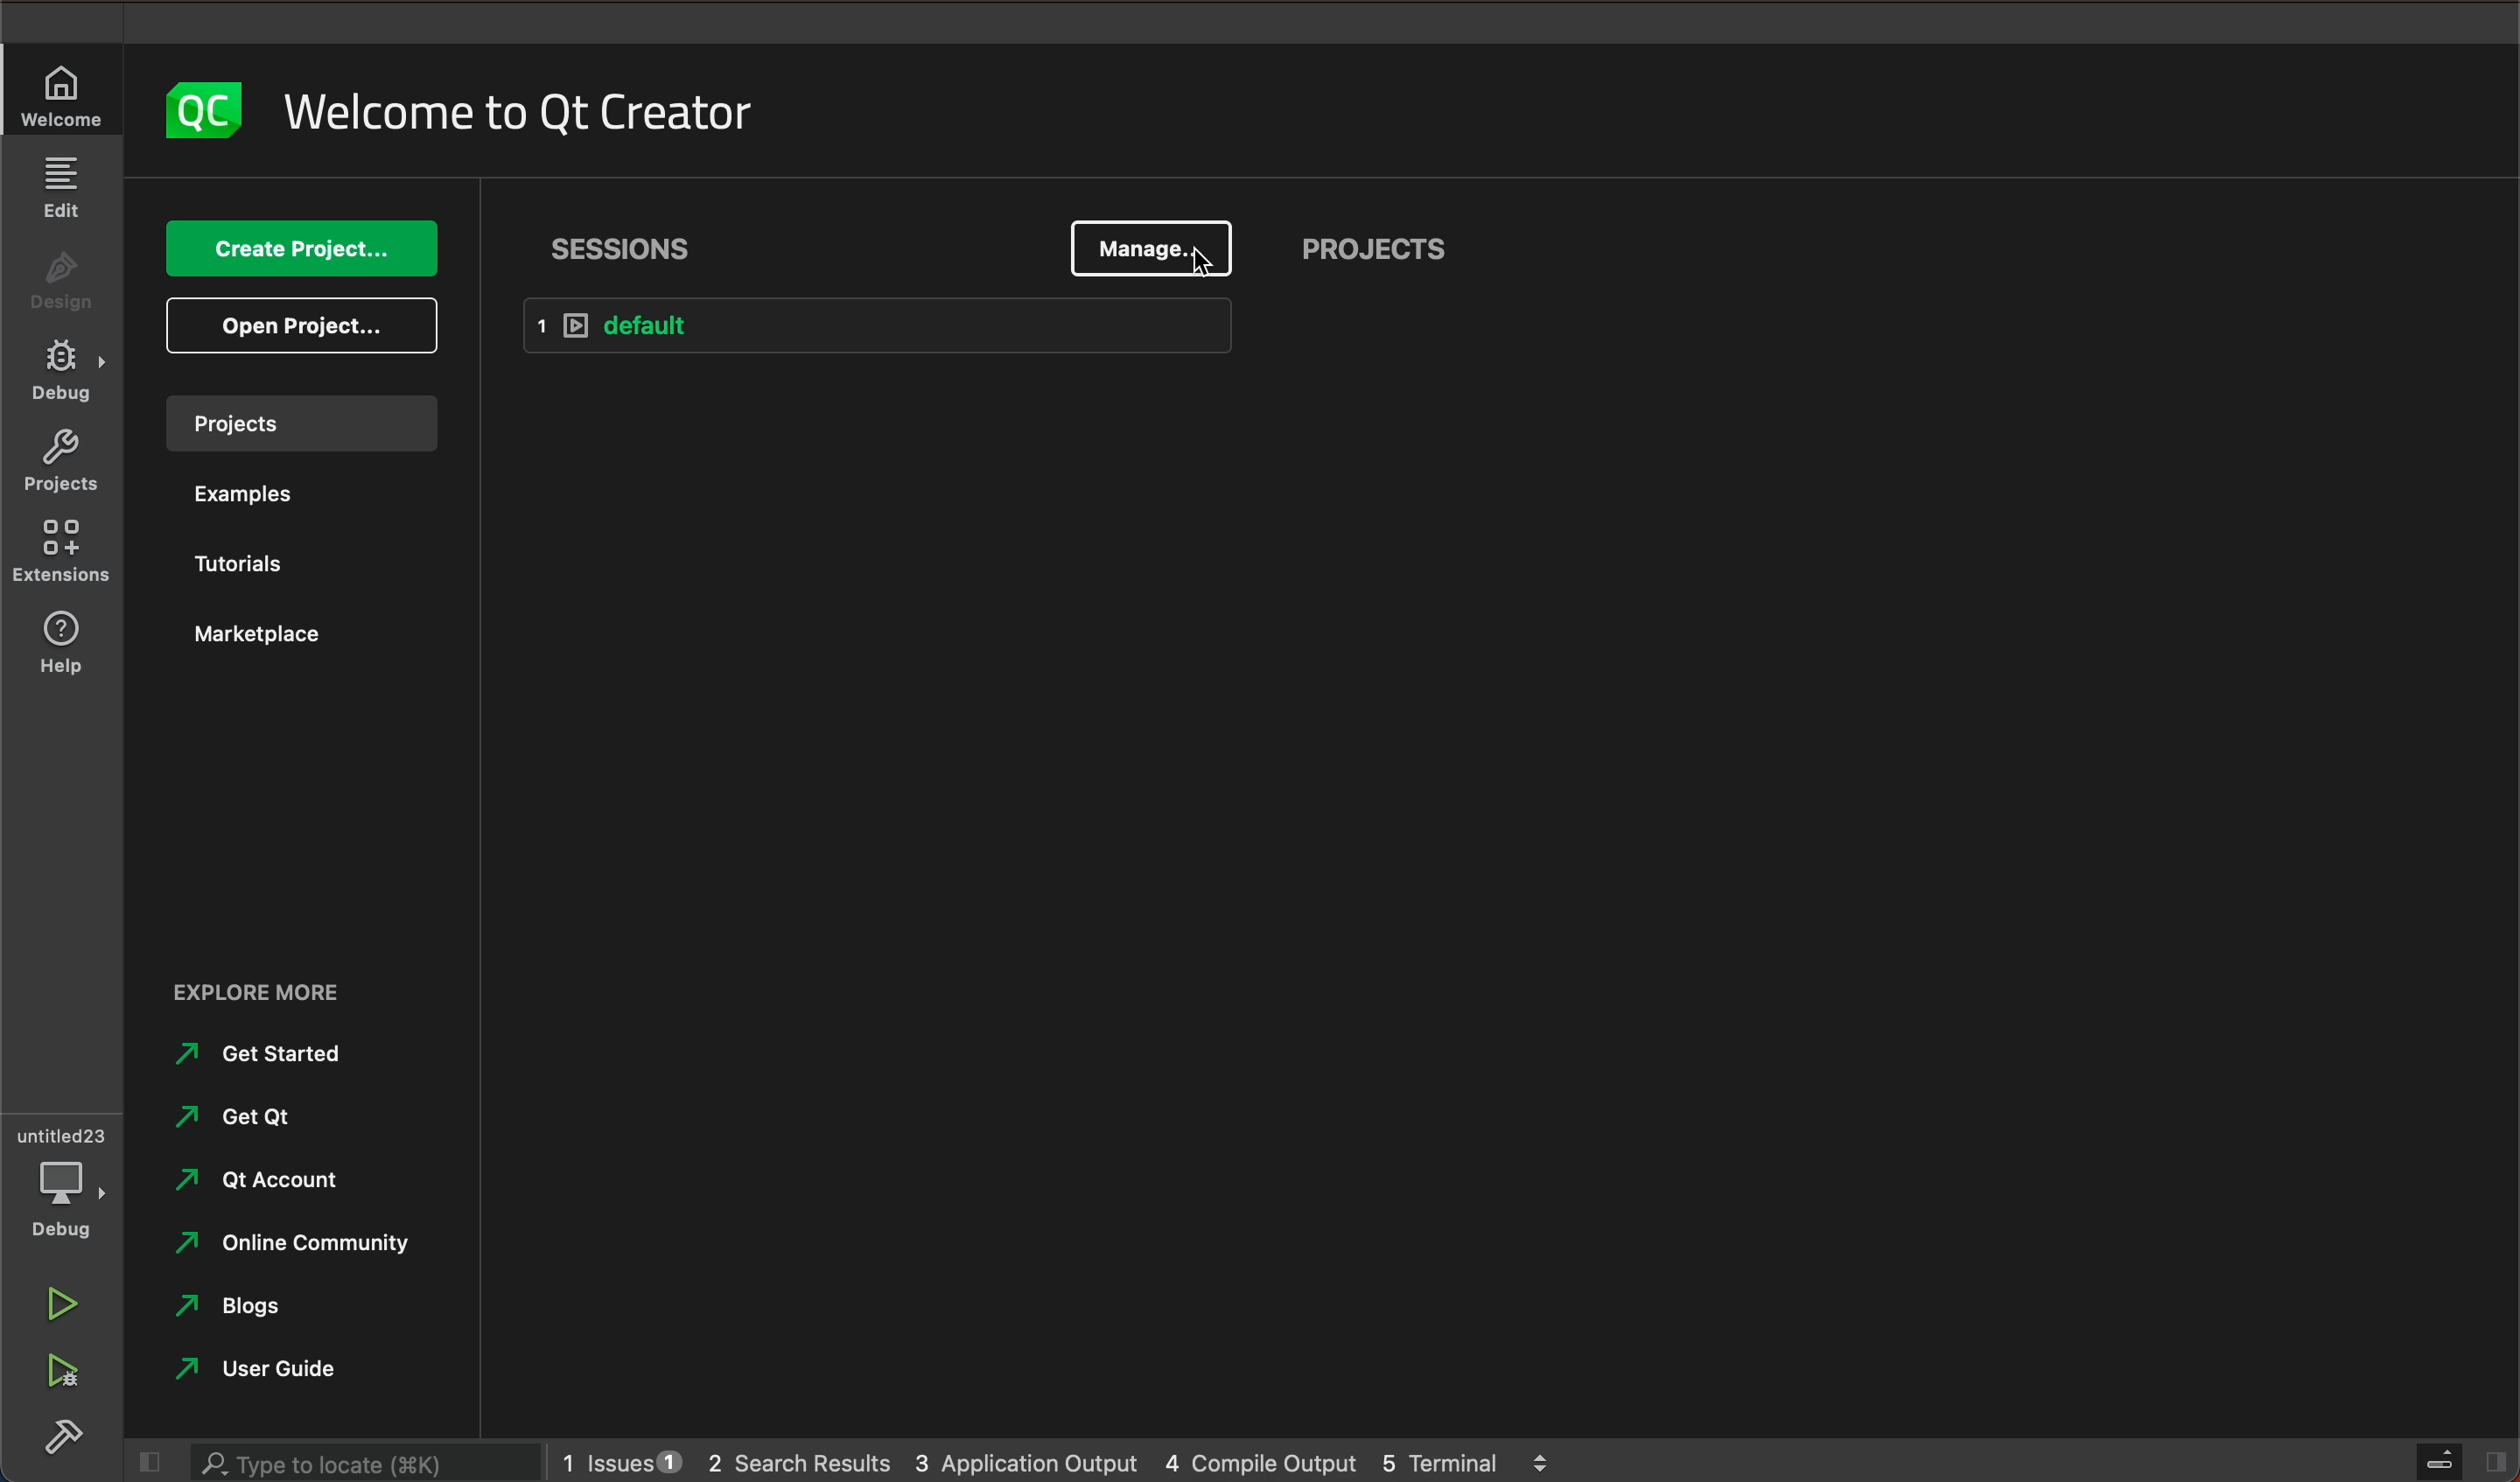  I want to click on cursor, so click(1205, 264).